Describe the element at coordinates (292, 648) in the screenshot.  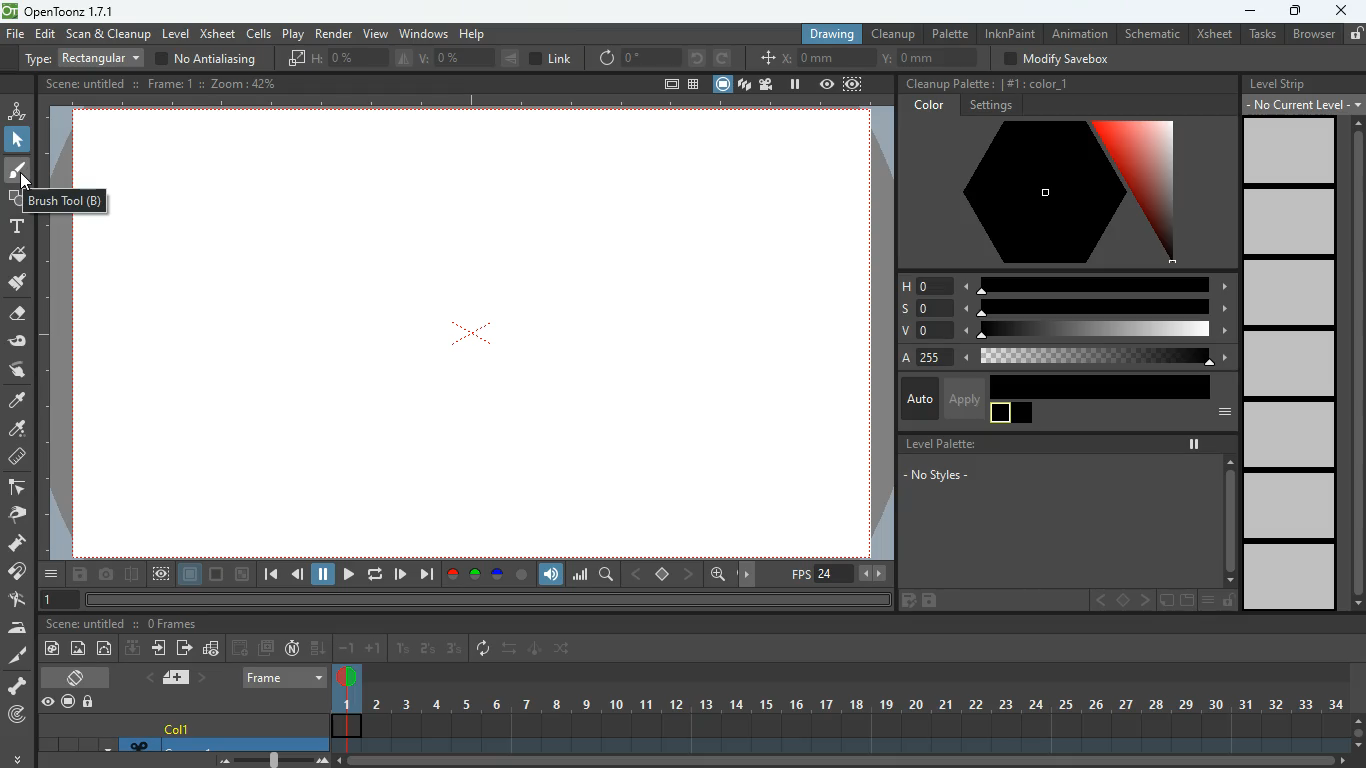
I see `n` at that location.